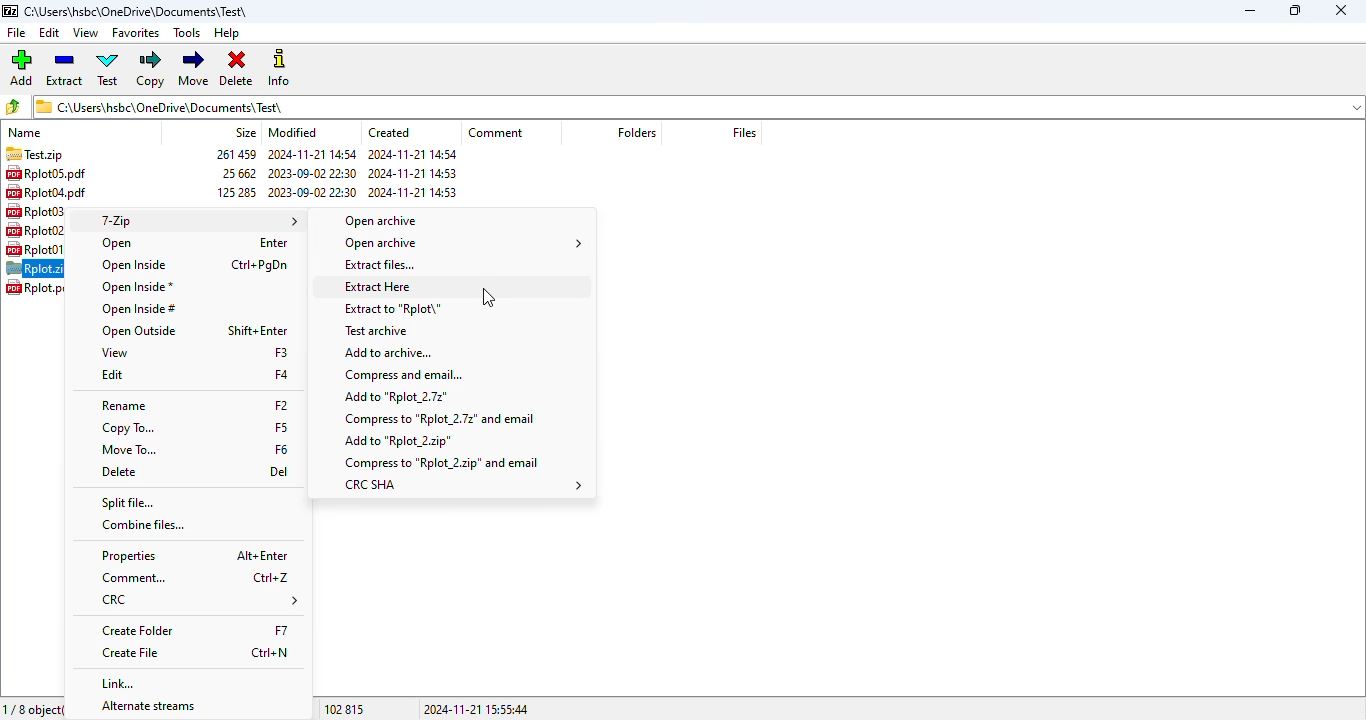 This screenshot has width=1366, height=720. Describe the element at coordinates (377, 332) in the screenshot. I see `test archive` at that location.